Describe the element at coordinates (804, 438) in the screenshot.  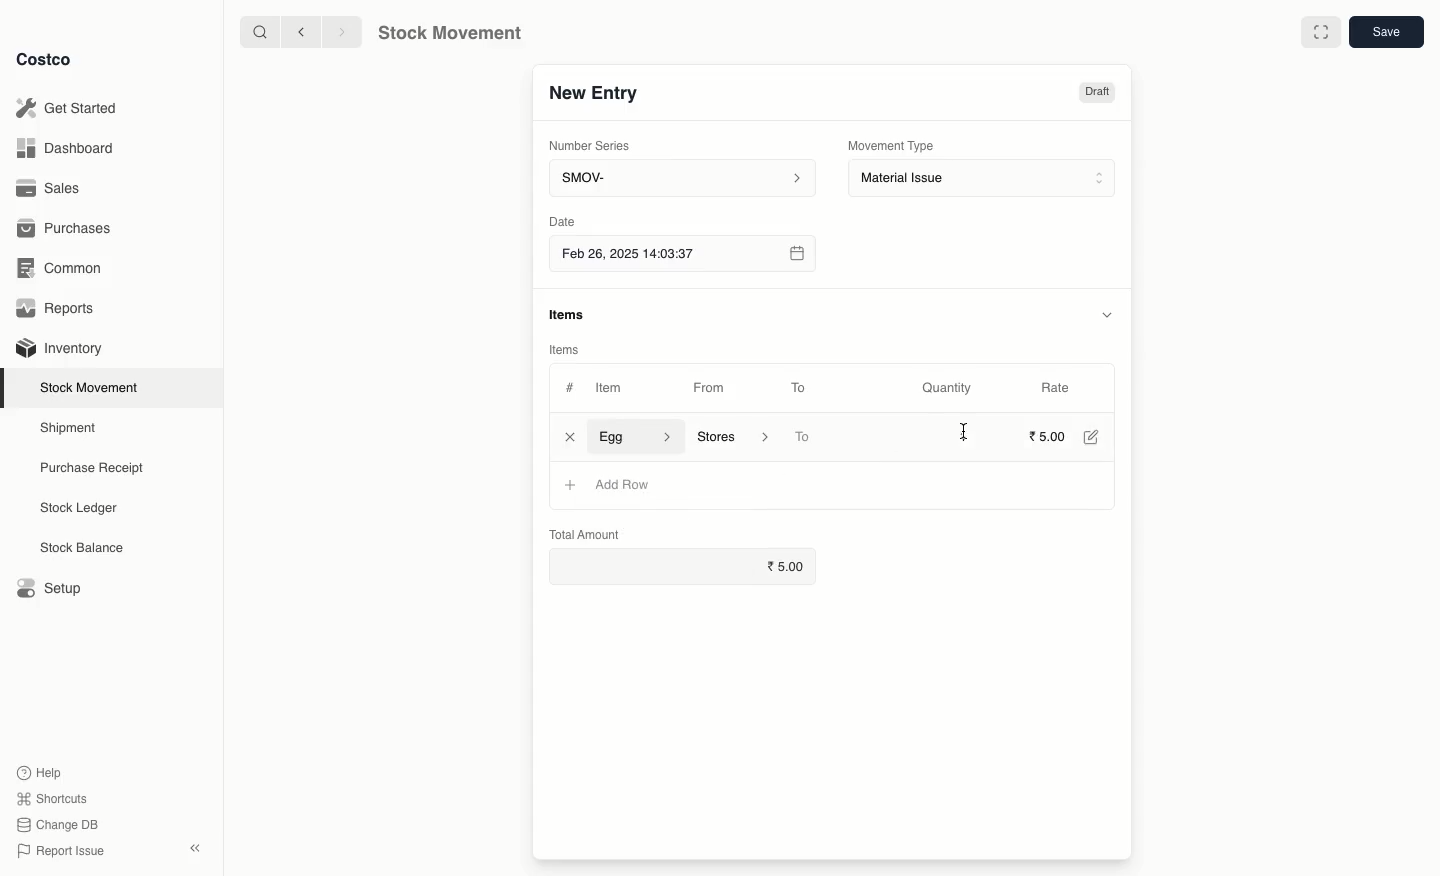
I see `To` at that location.